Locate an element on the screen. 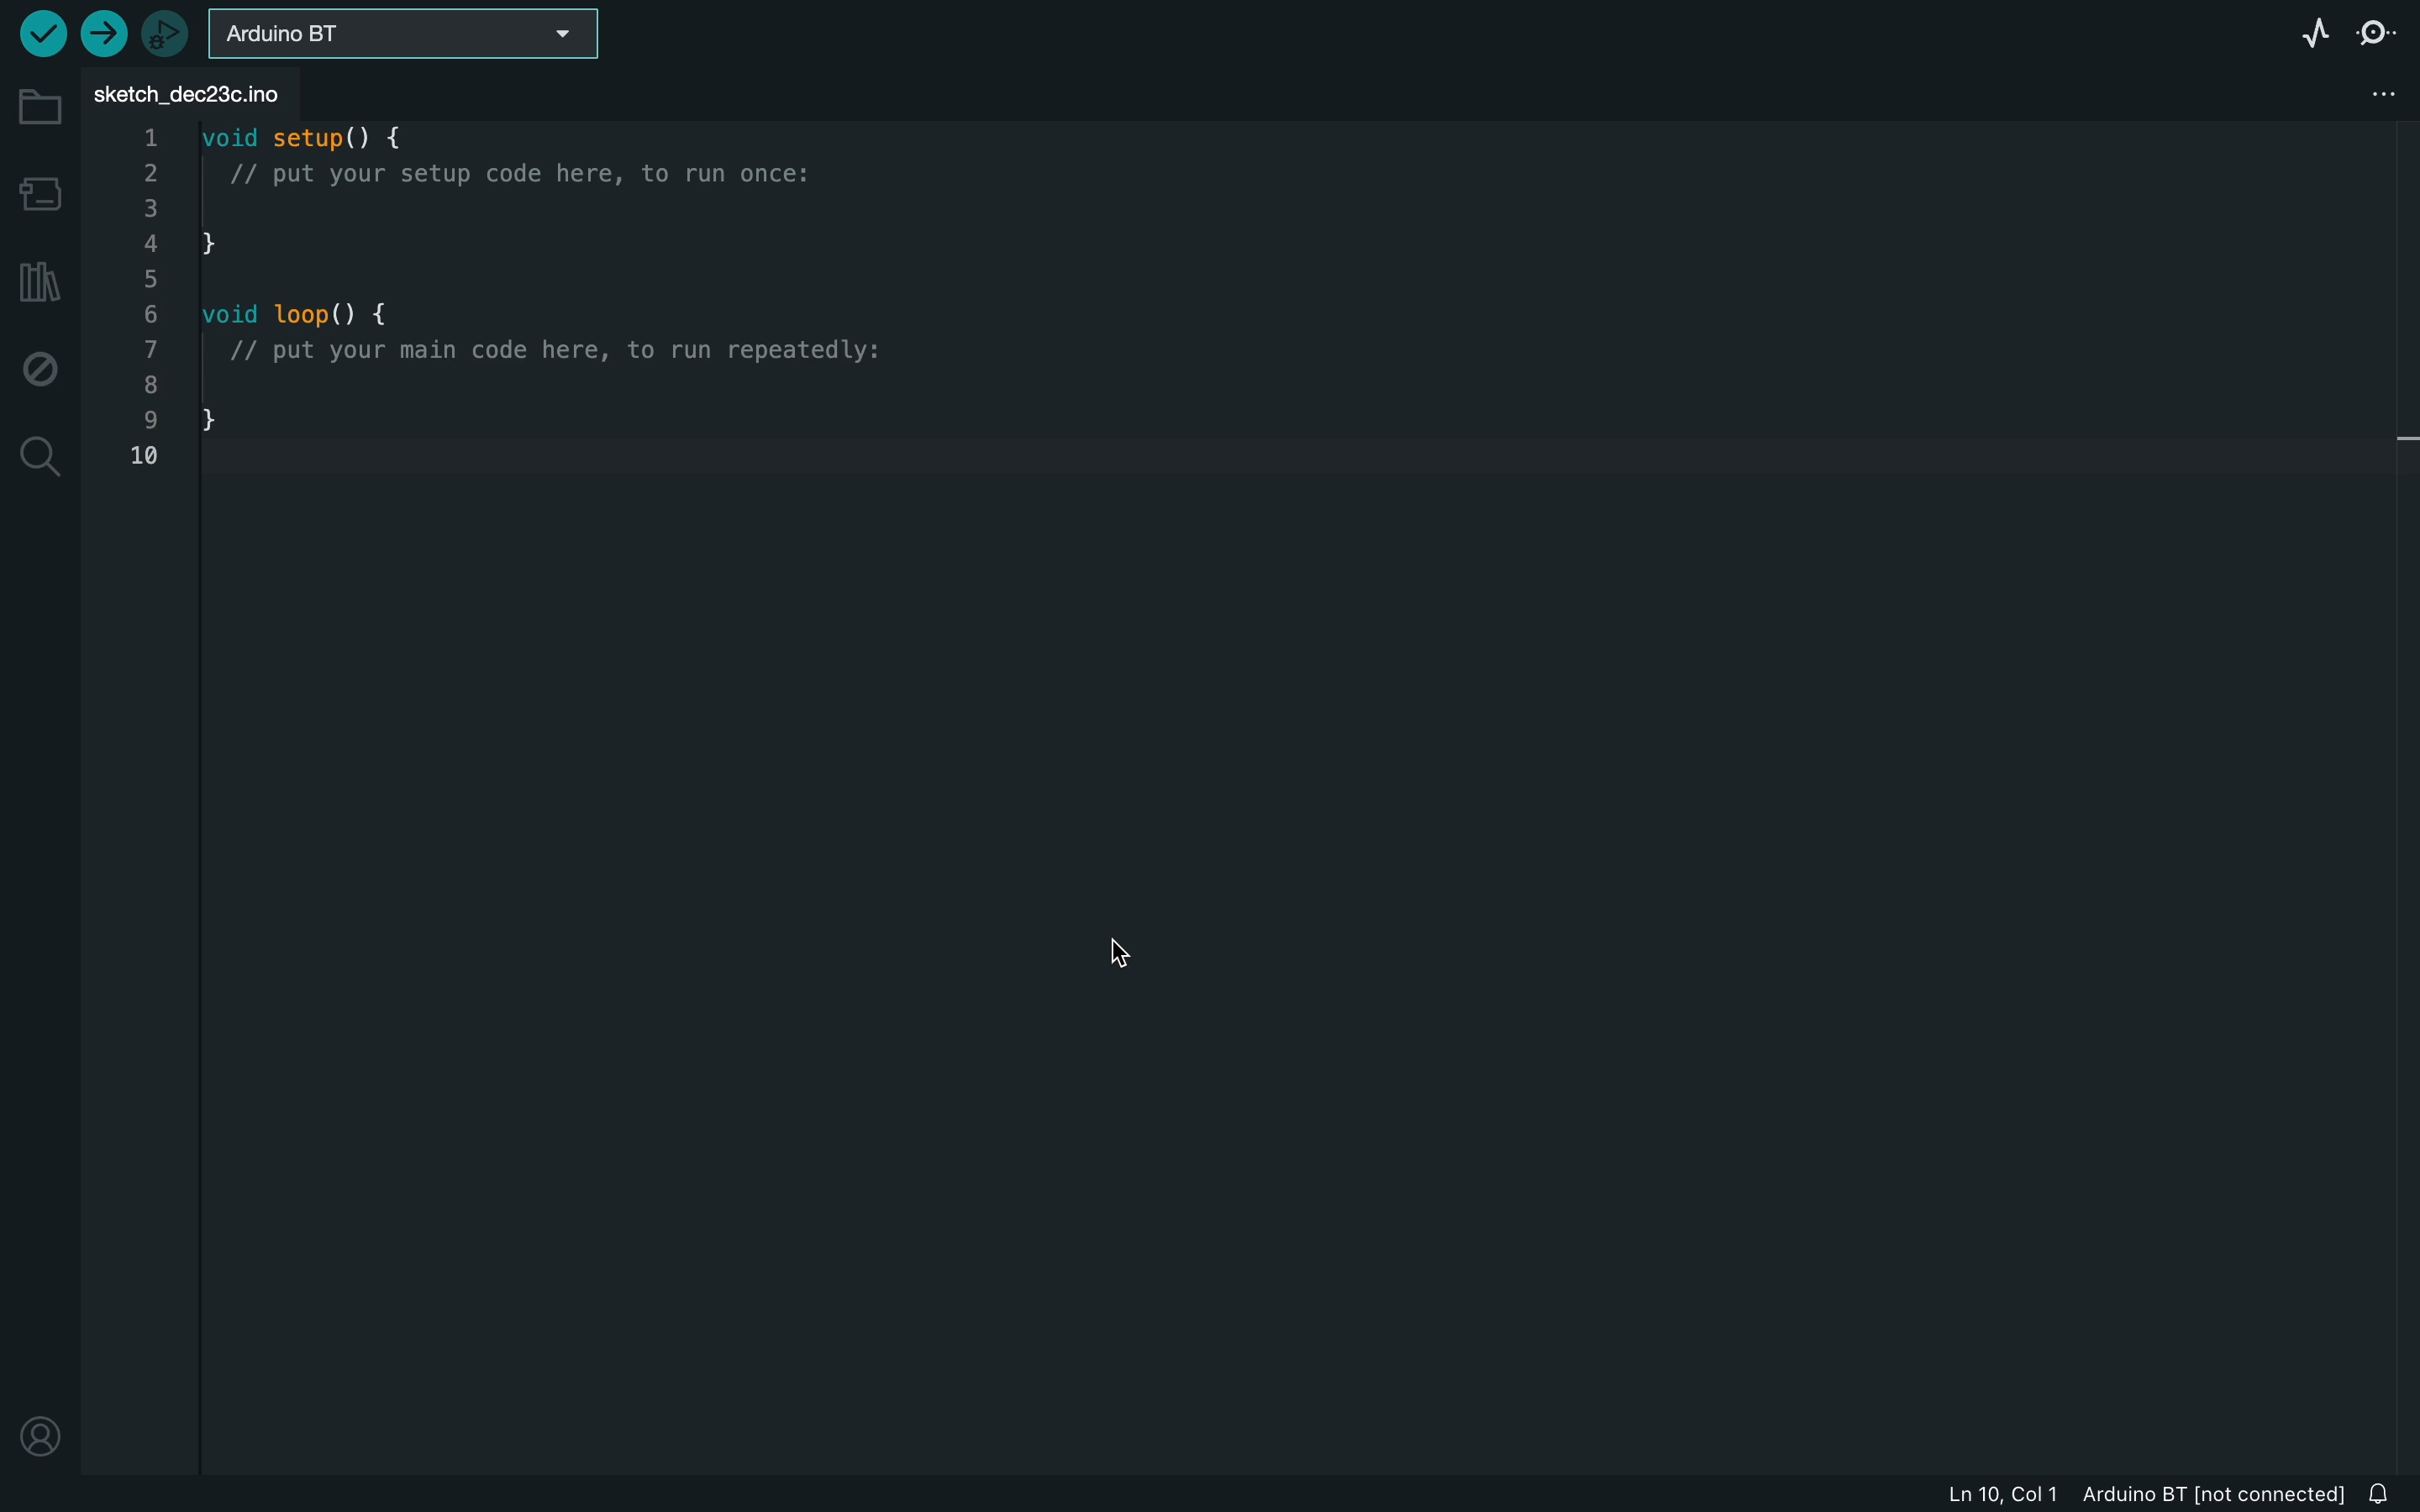  serial plotter is located at coordinates (2304, 32).